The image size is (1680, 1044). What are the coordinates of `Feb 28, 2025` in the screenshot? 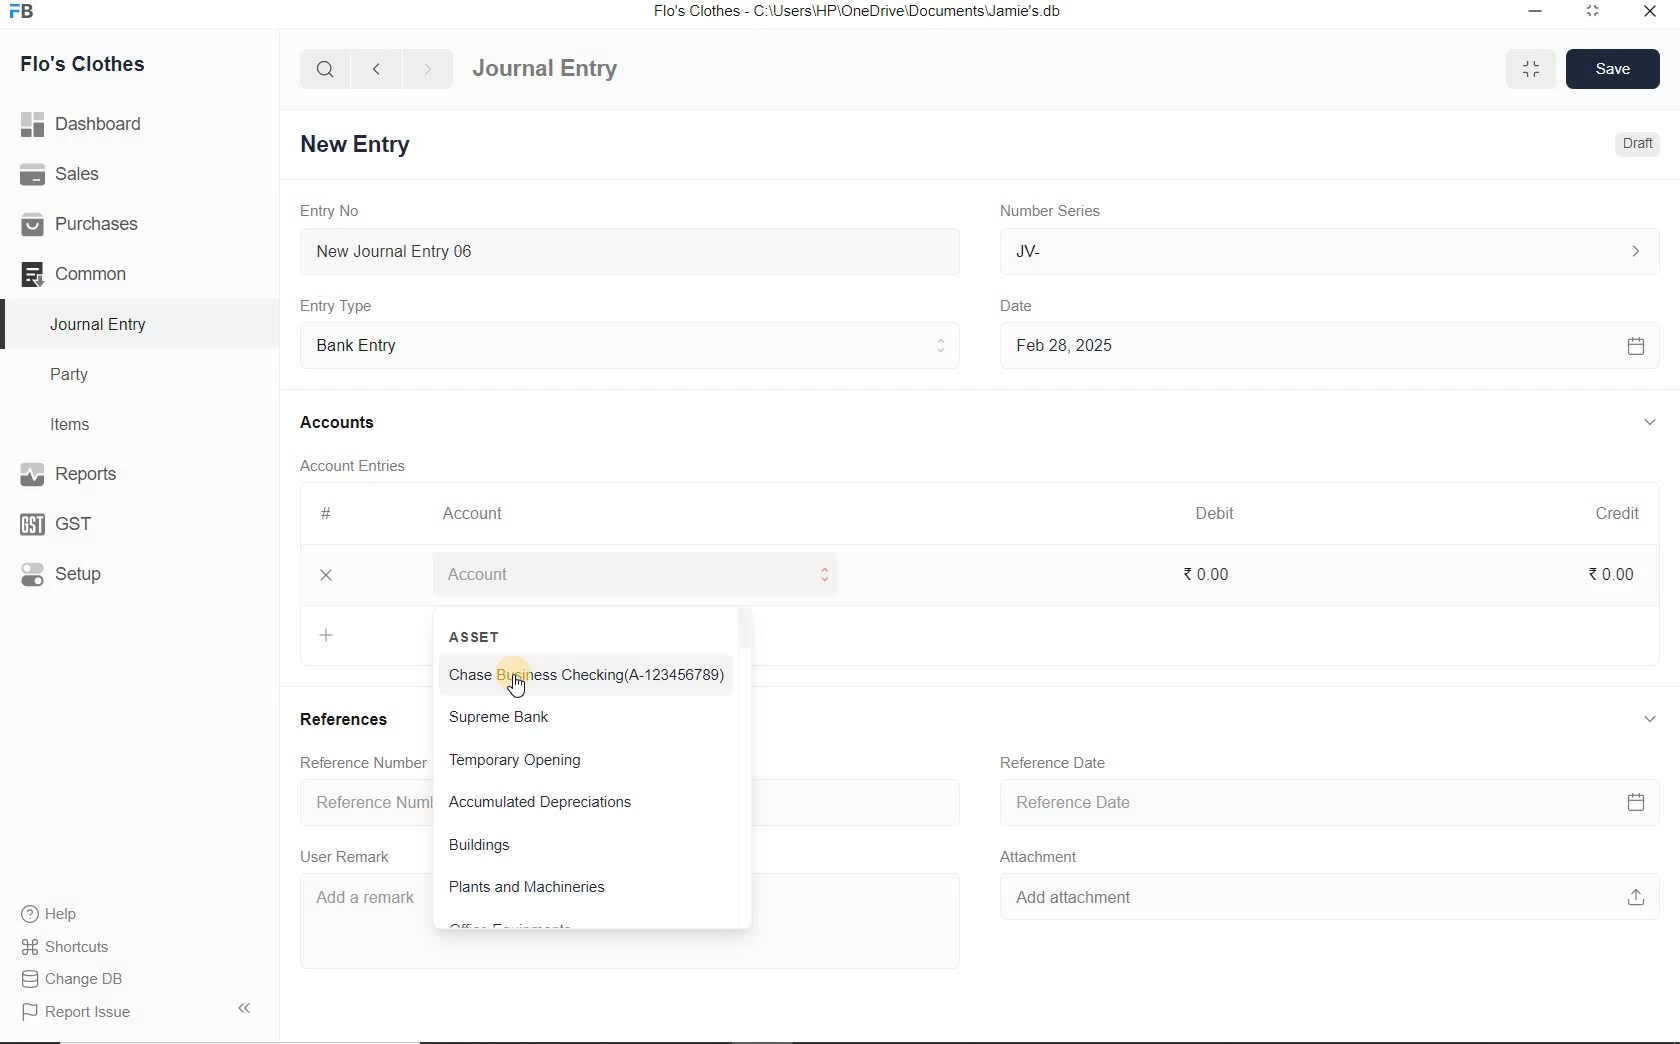 It's located at (1329, 345).